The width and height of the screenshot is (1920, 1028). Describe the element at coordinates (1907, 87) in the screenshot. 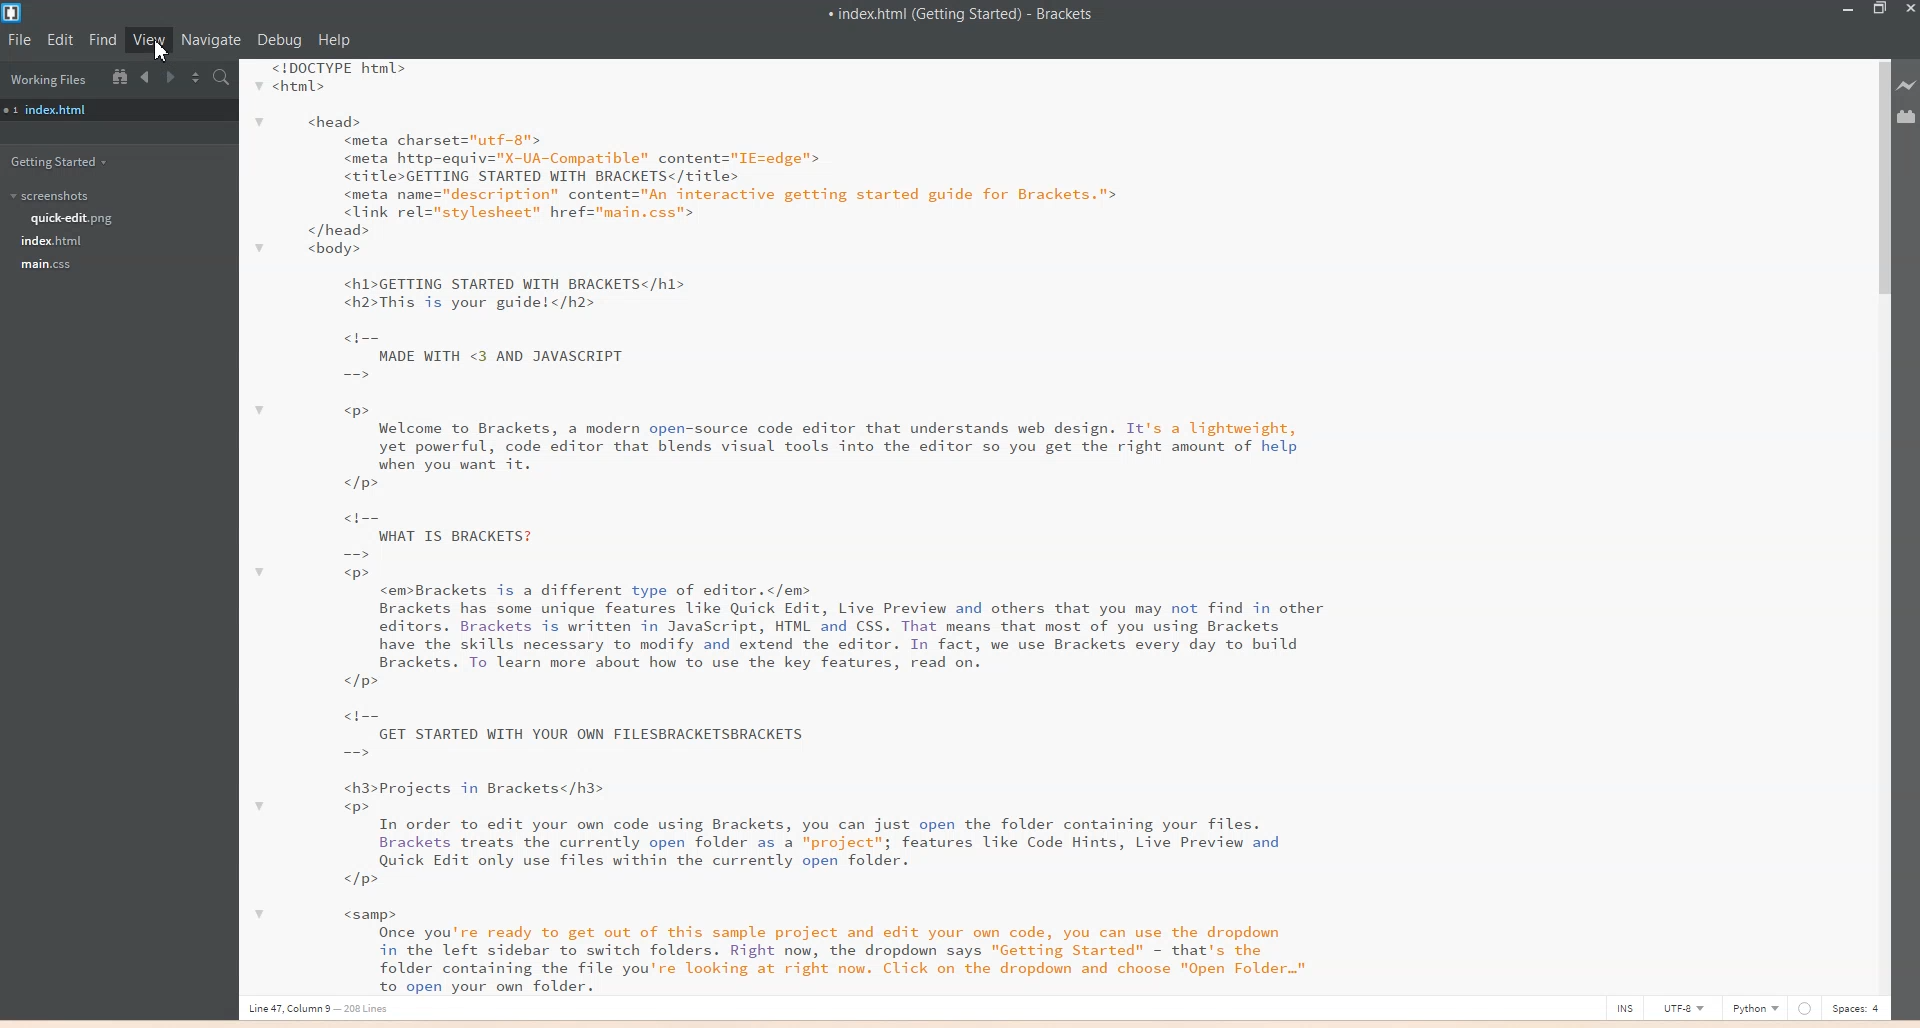

I see `Live preview` at that location.